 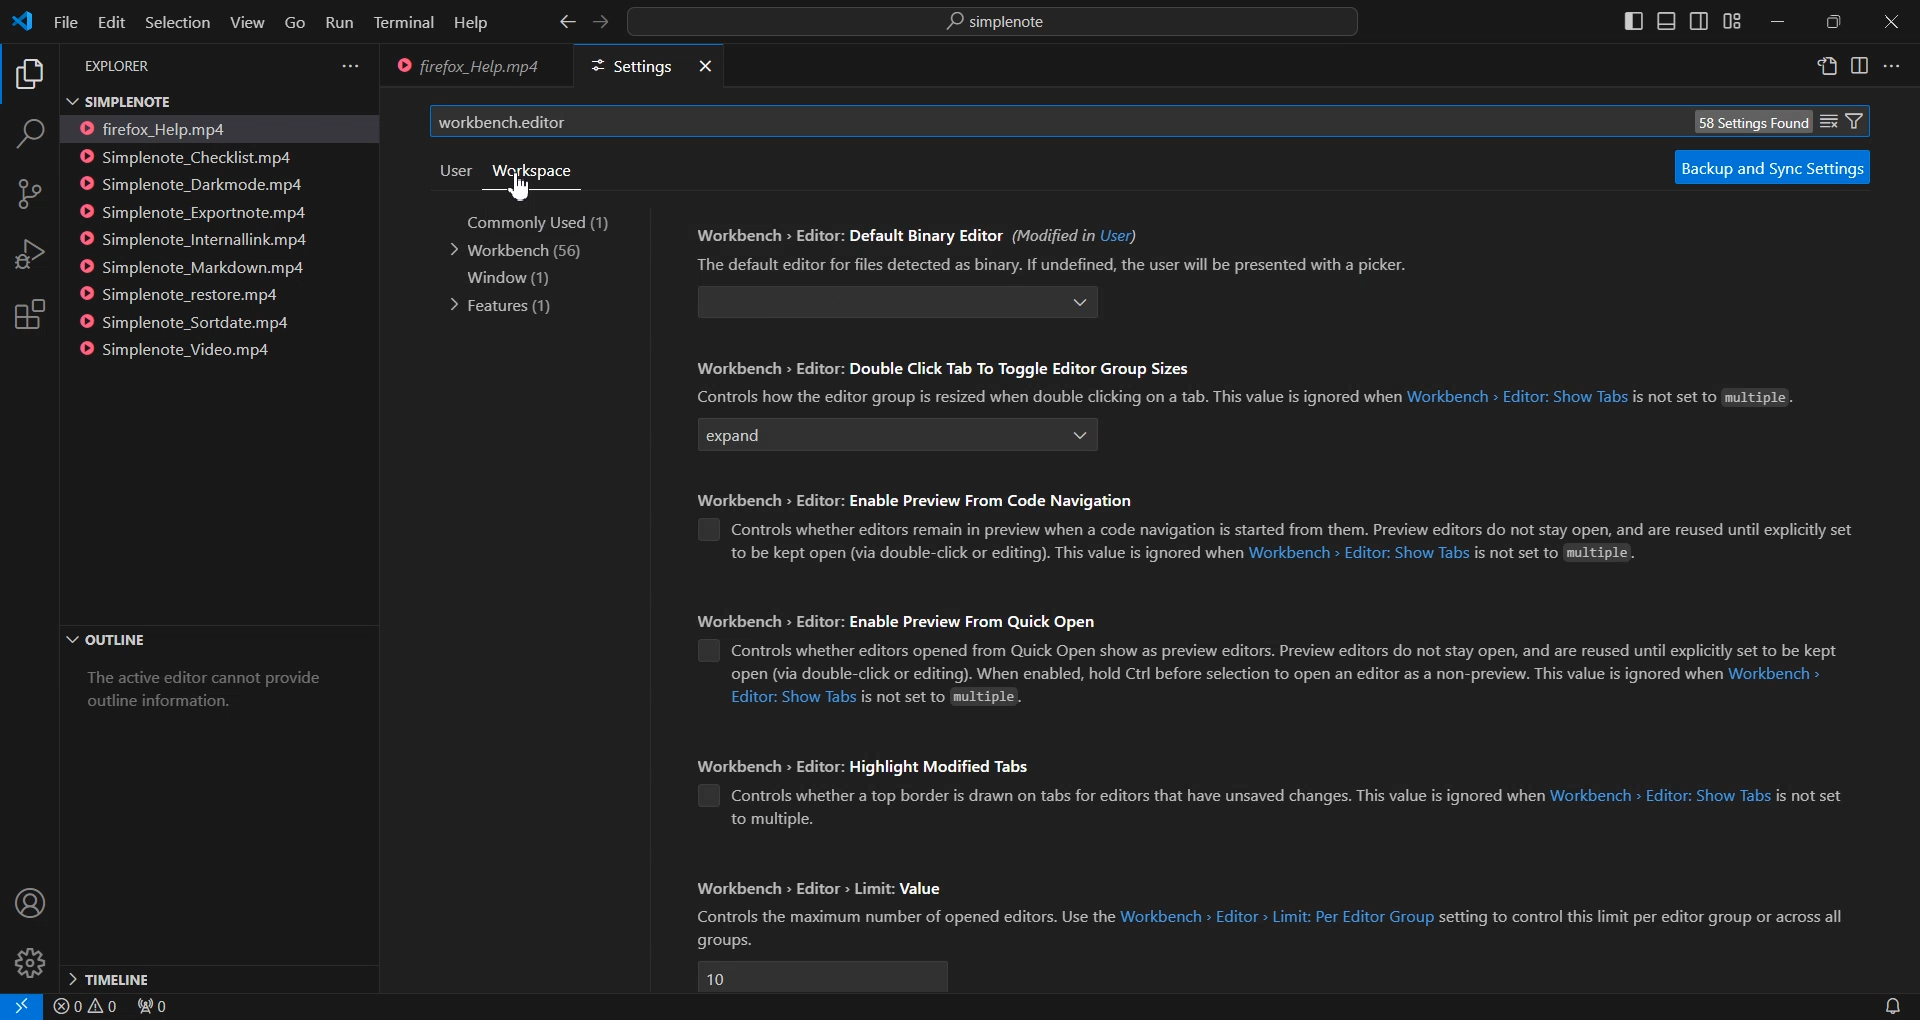 I want to click on No Port Forwarded, so click(x=159, y=1008).